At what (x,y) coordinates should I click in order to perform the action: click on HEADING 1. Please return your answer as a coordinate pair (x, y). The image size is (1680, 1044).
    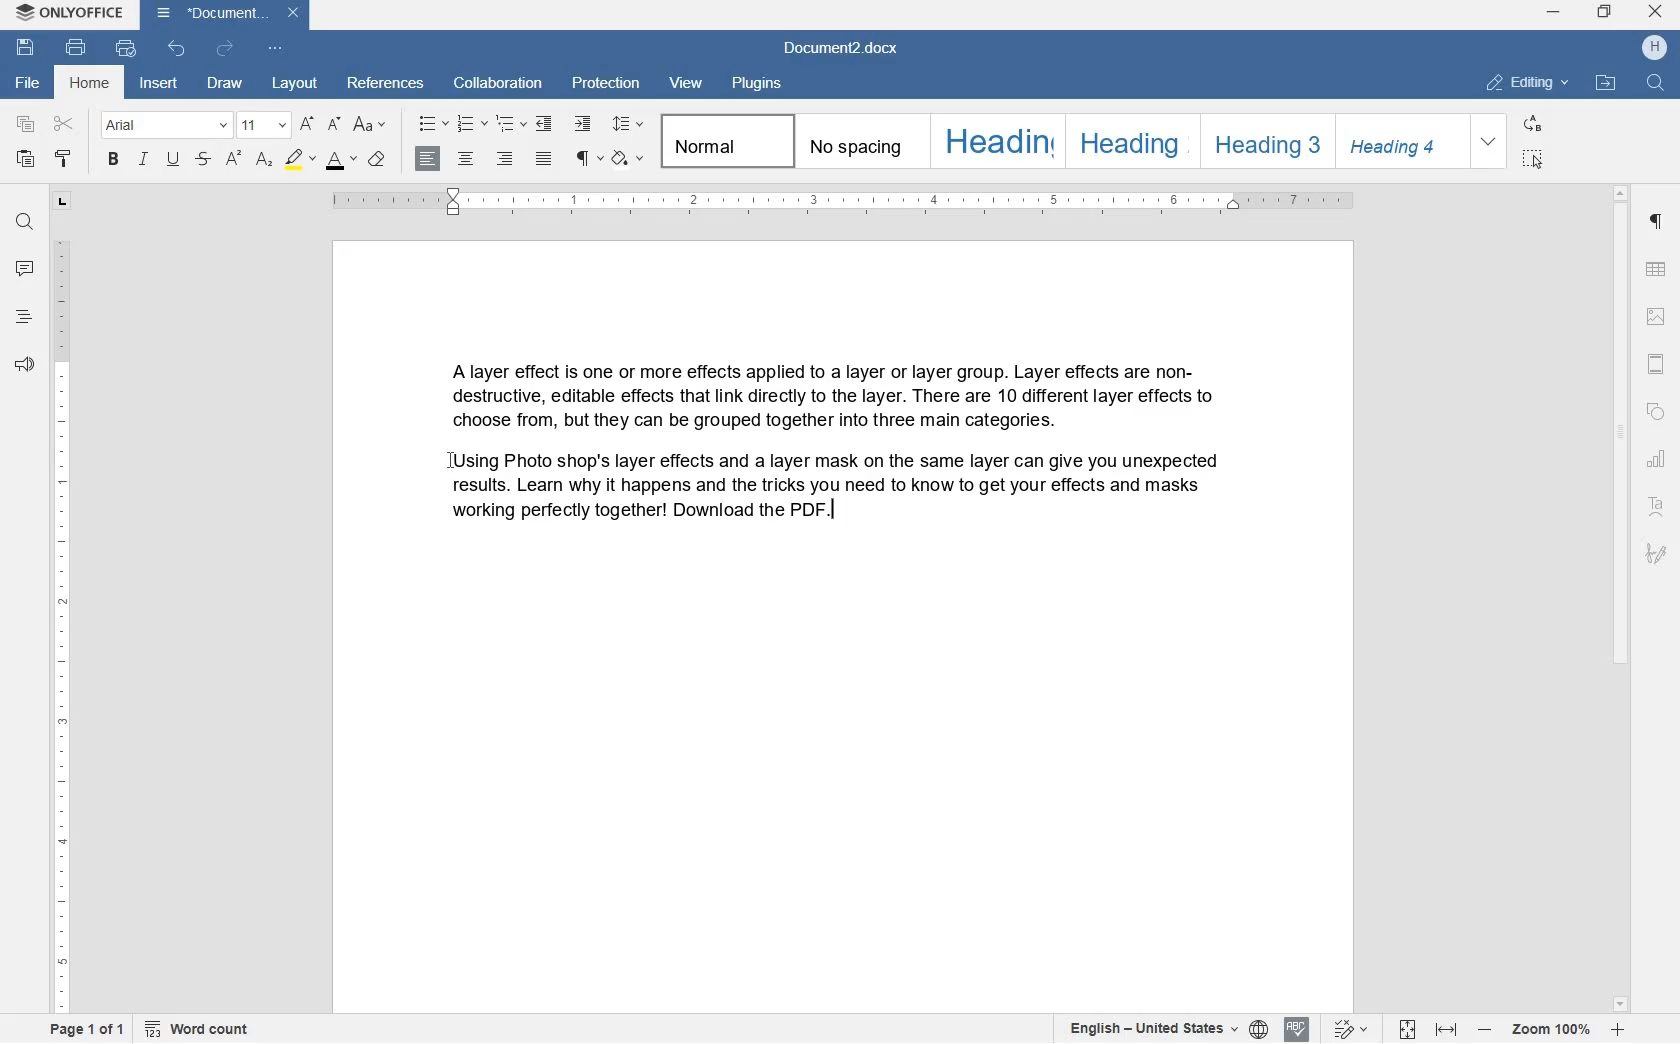
    Looking at the image, I should click on (995, 142).